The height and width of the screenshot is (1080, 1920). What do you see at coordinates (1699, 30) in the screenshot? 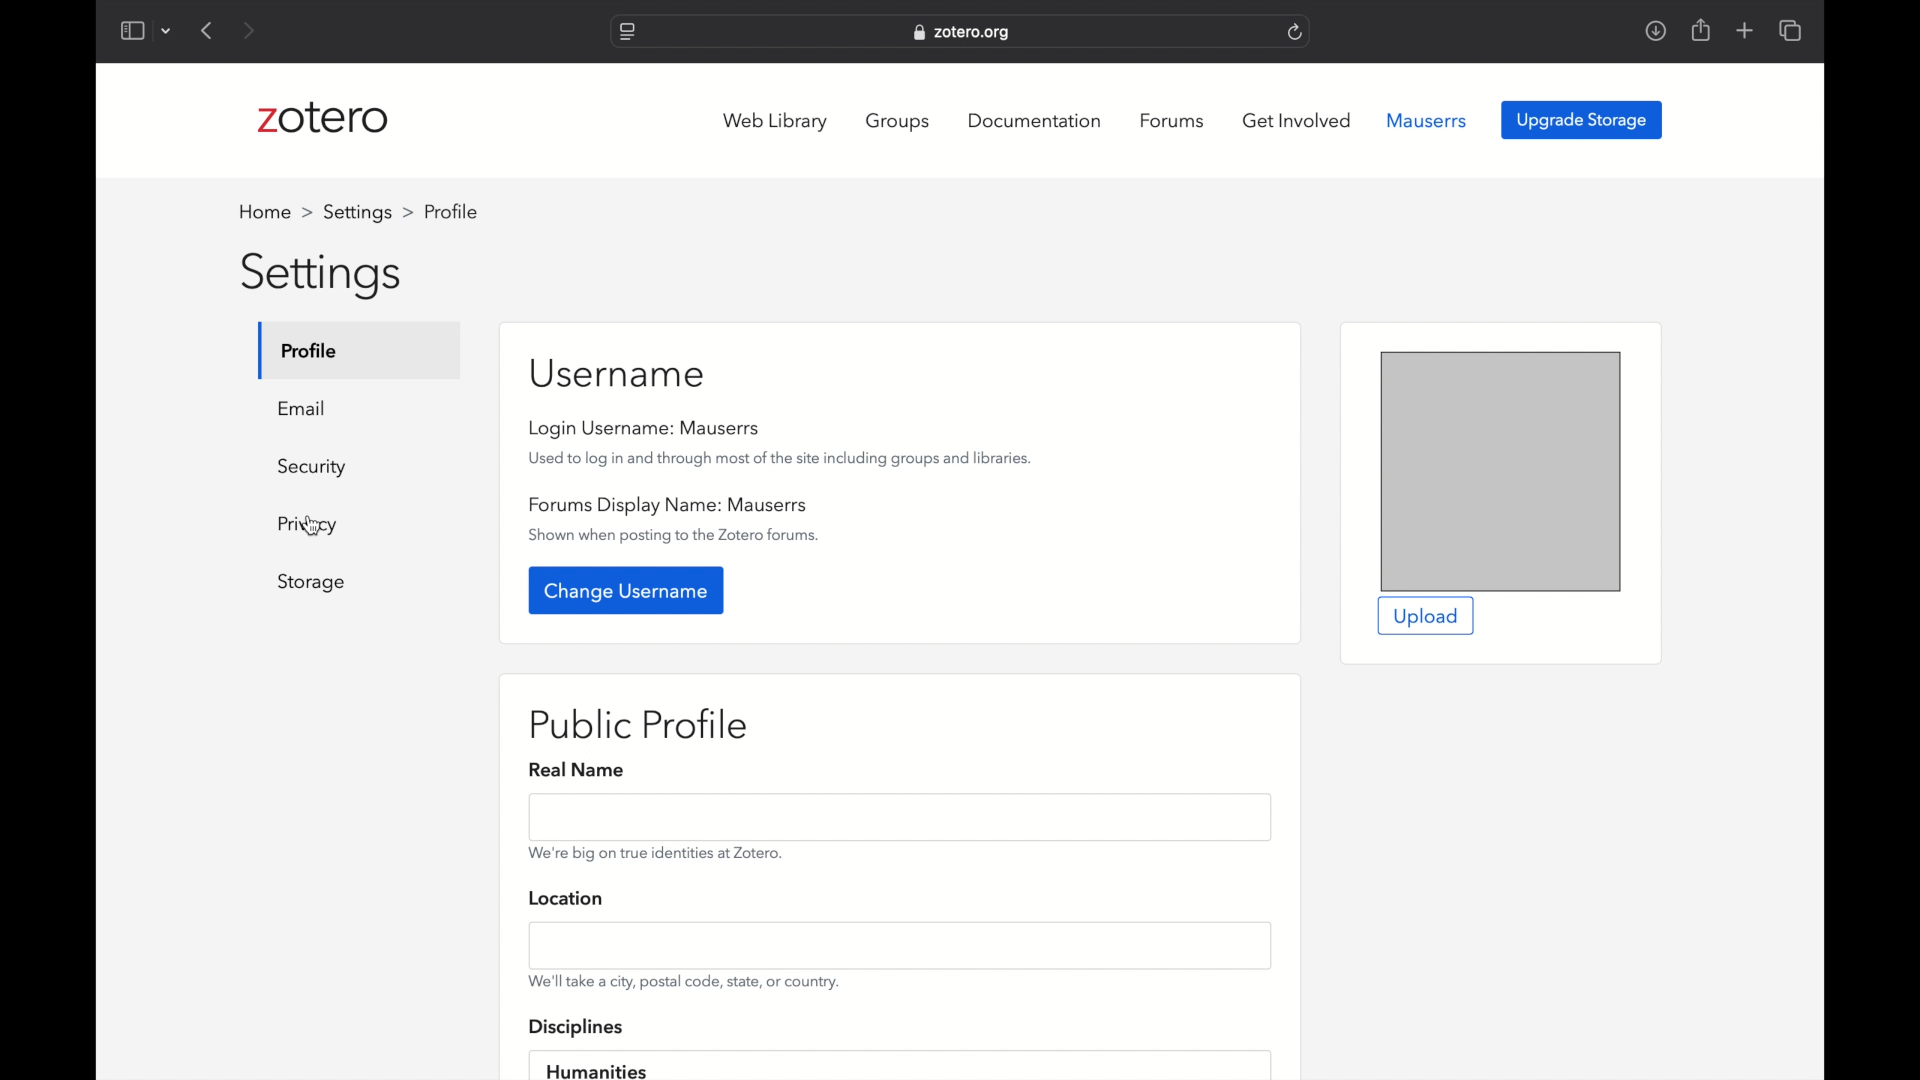
I see `share` at bounding box center [1699, 30].